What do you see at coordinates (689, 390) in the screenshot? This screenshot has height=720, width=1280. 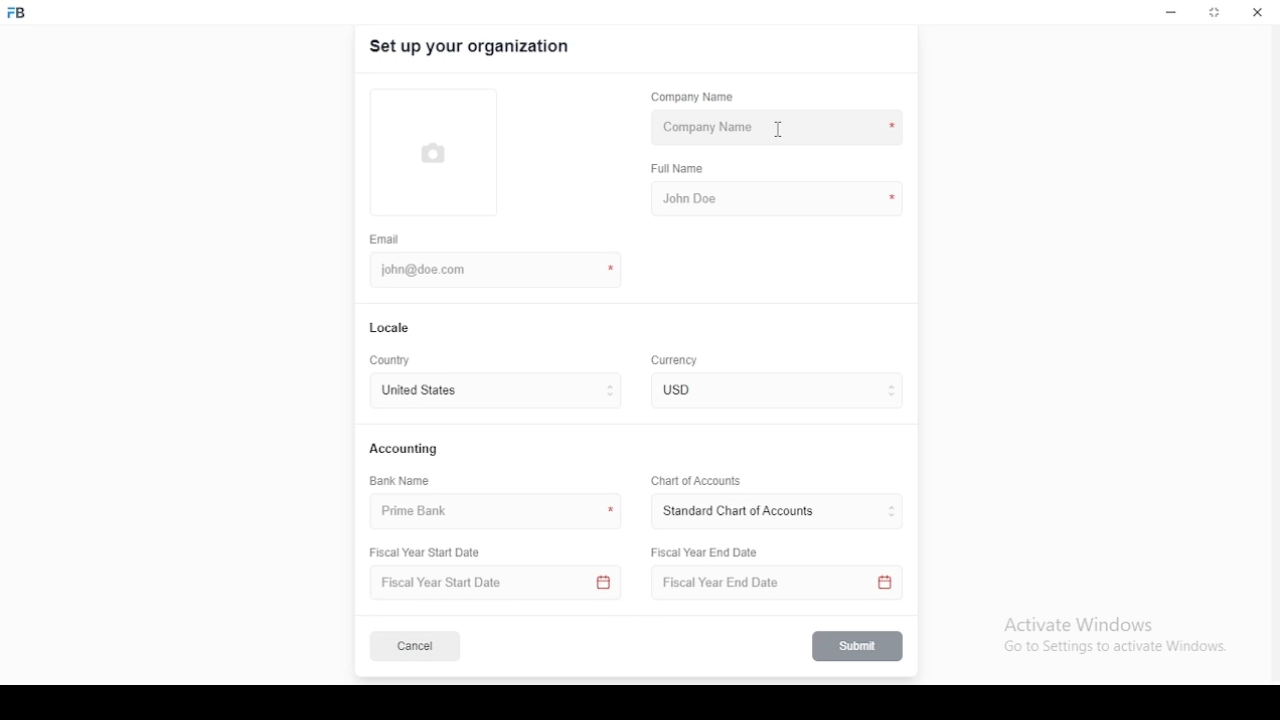 I see `currency` at bounding box center [689, 390].